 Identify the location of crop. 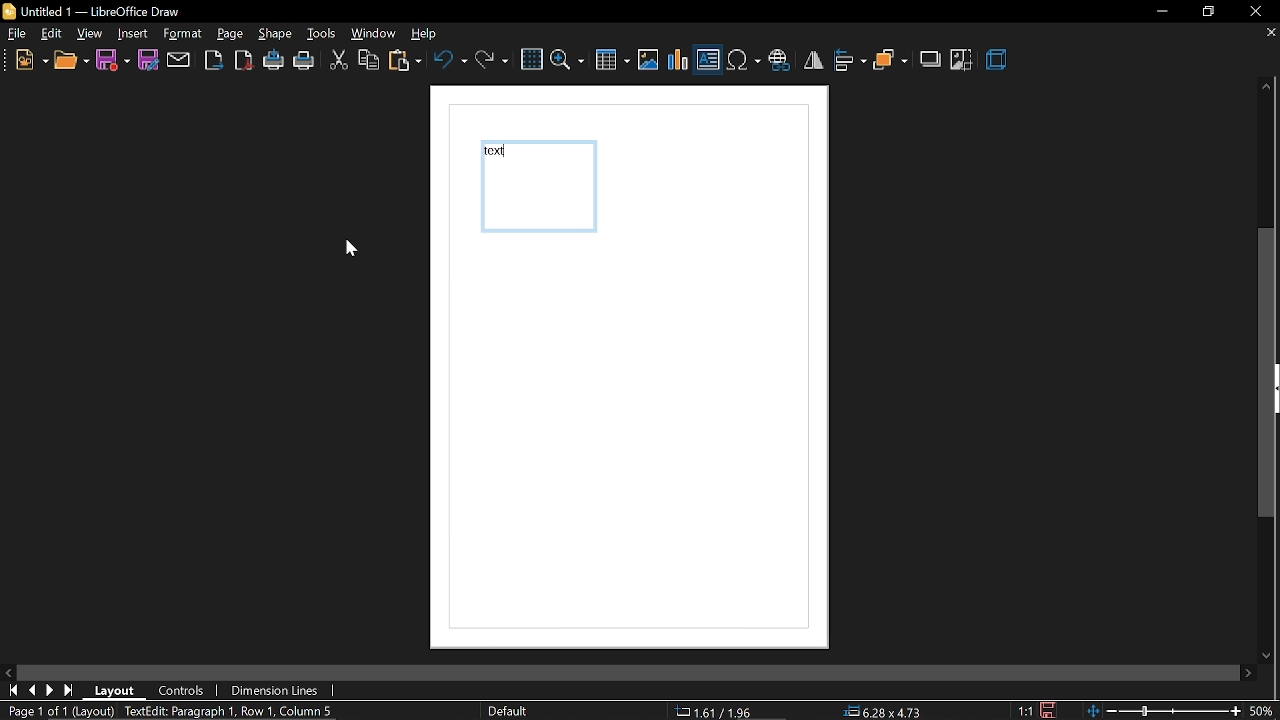
(962, 60).